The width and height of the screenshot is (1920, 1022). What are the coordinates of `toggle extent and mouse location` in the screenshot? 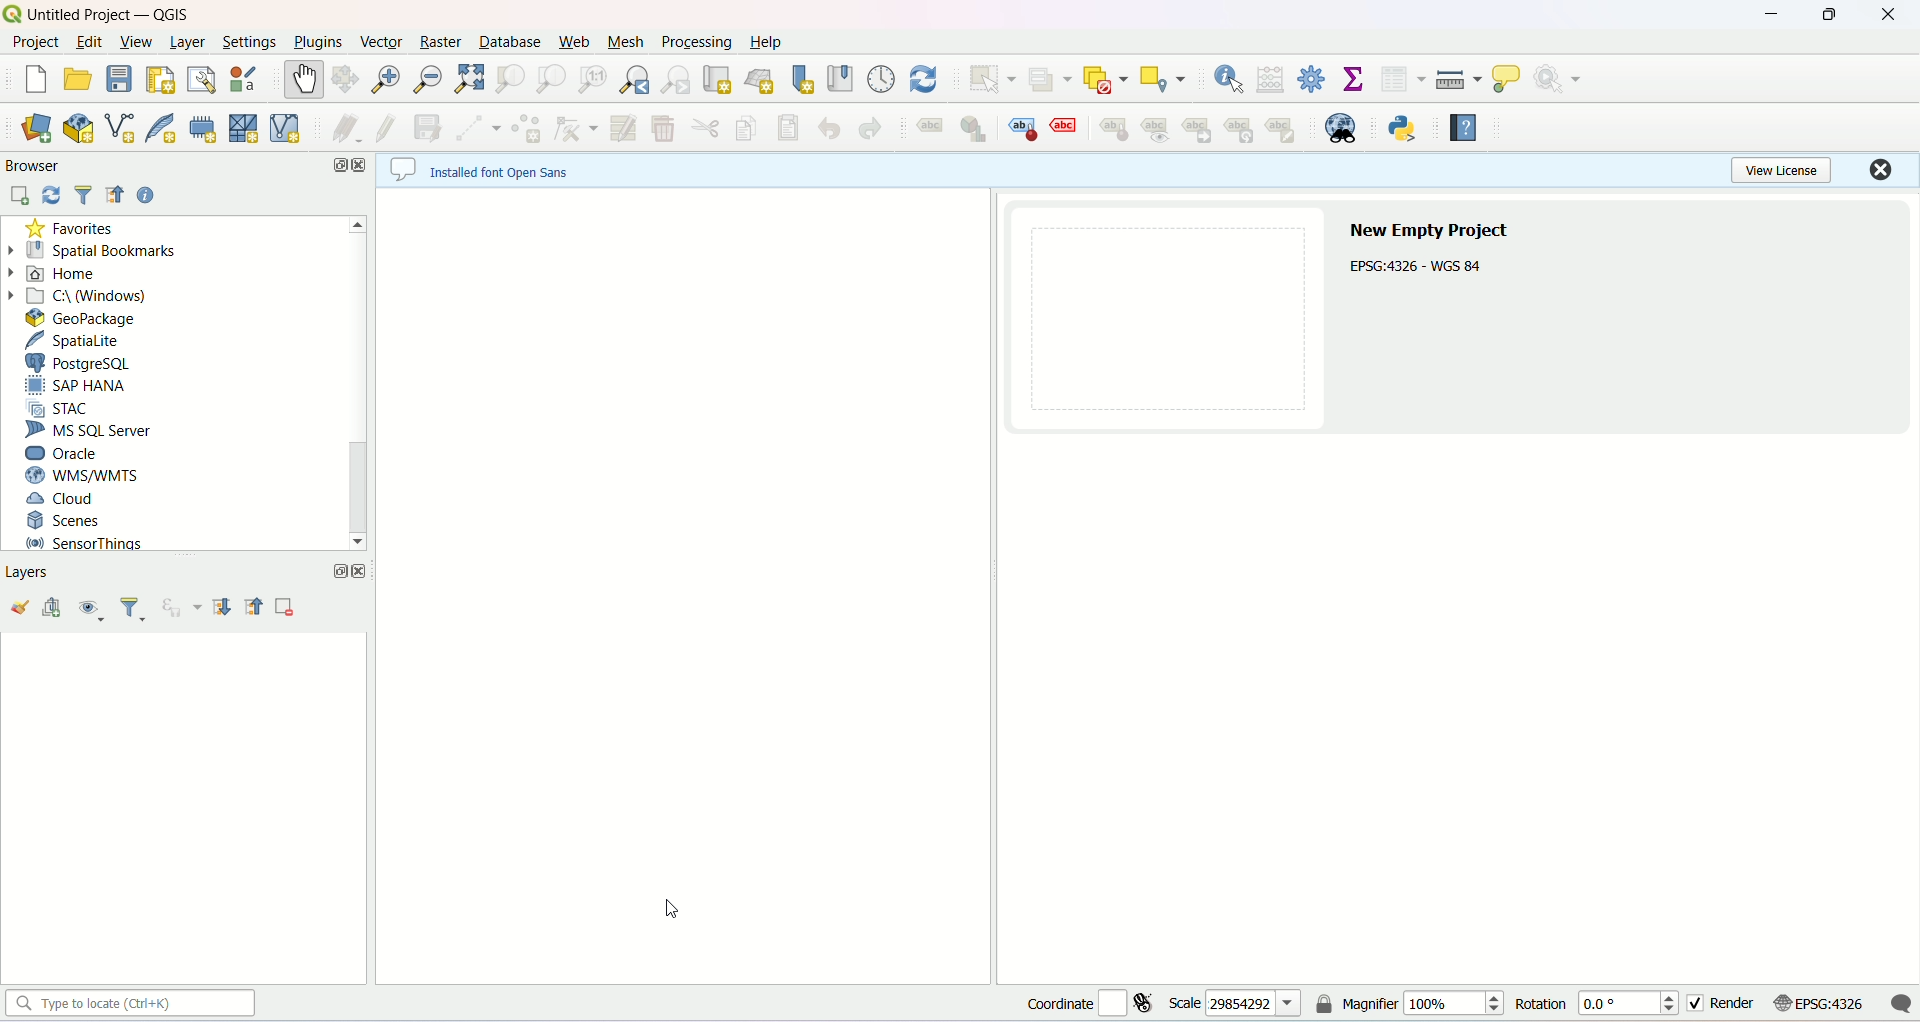 It's located at (1147, 1007).